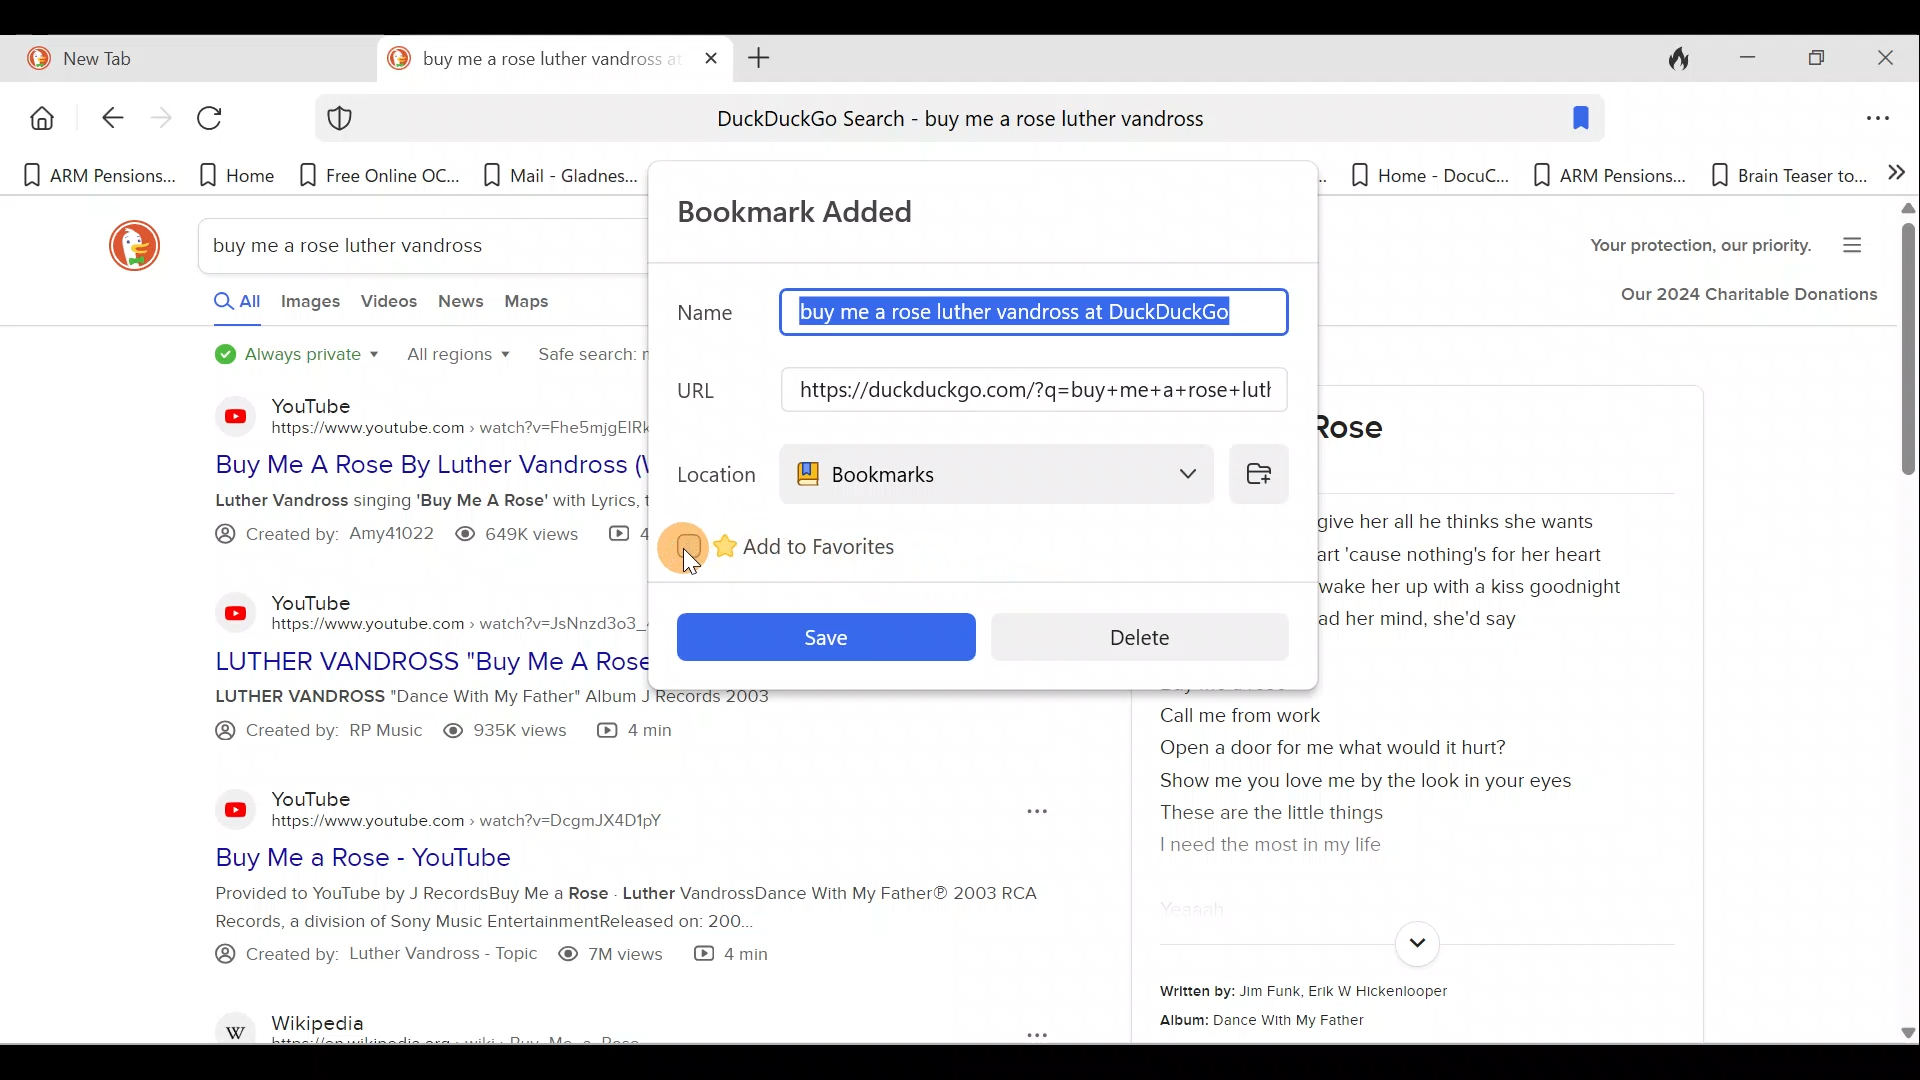 This screenshot has width=1920, height=1080. I want to click on Delete, so click(1156, 635).